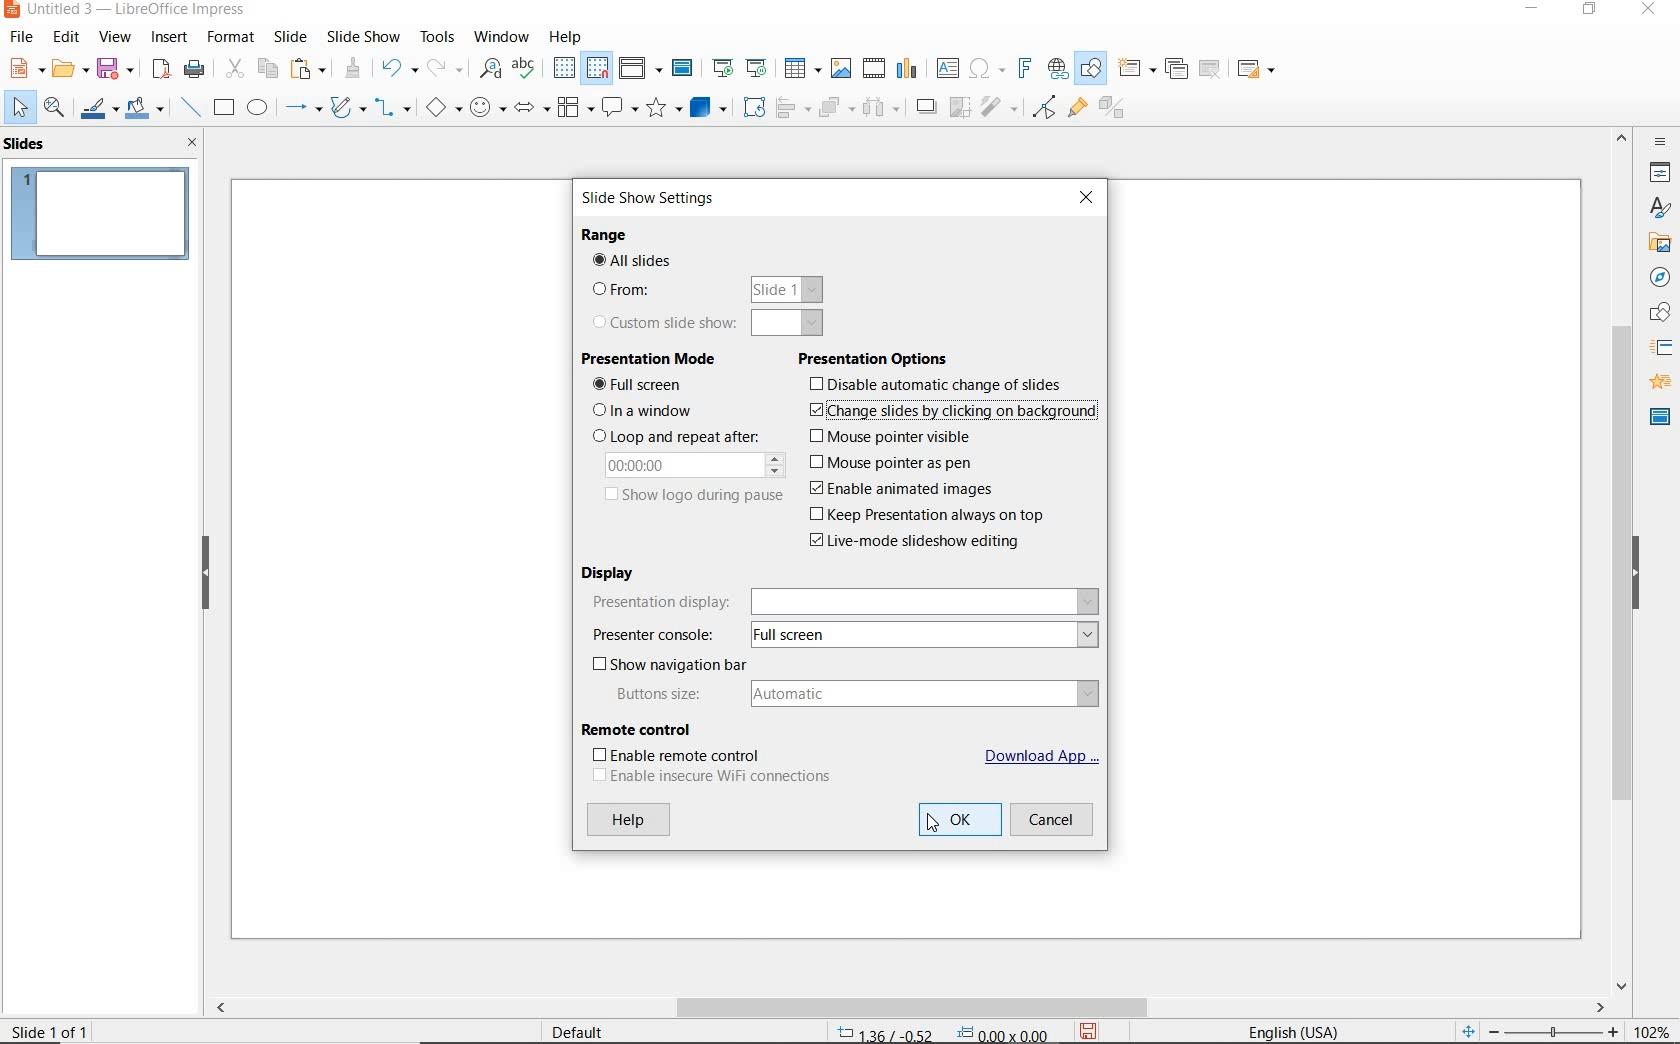 Image resolution: width=1680 pixels, height=1044 pixels. What do you see at coordinates (191, 107) in the screenshot?
I see `INSERT LINE` at bounding box center [191, 107].